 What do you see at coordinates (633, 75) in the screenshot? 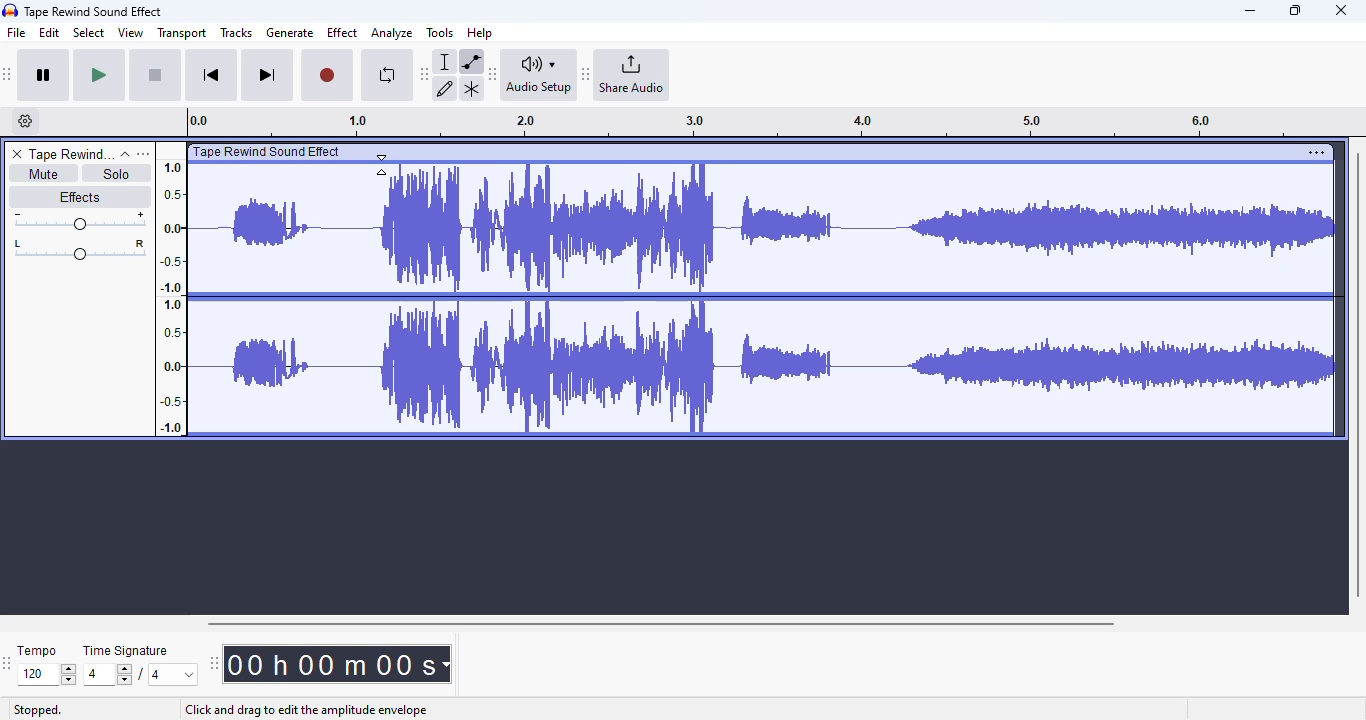
I see `share audio` at bounding box center [633, 75].